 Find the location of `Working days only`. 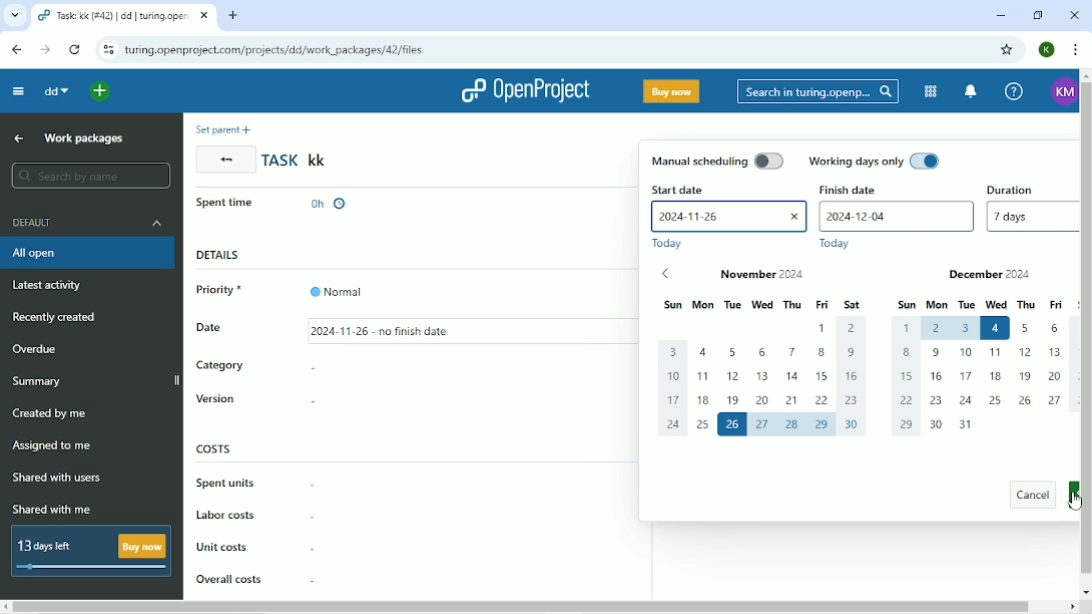

Working days only is located at coordinates (872, 162).